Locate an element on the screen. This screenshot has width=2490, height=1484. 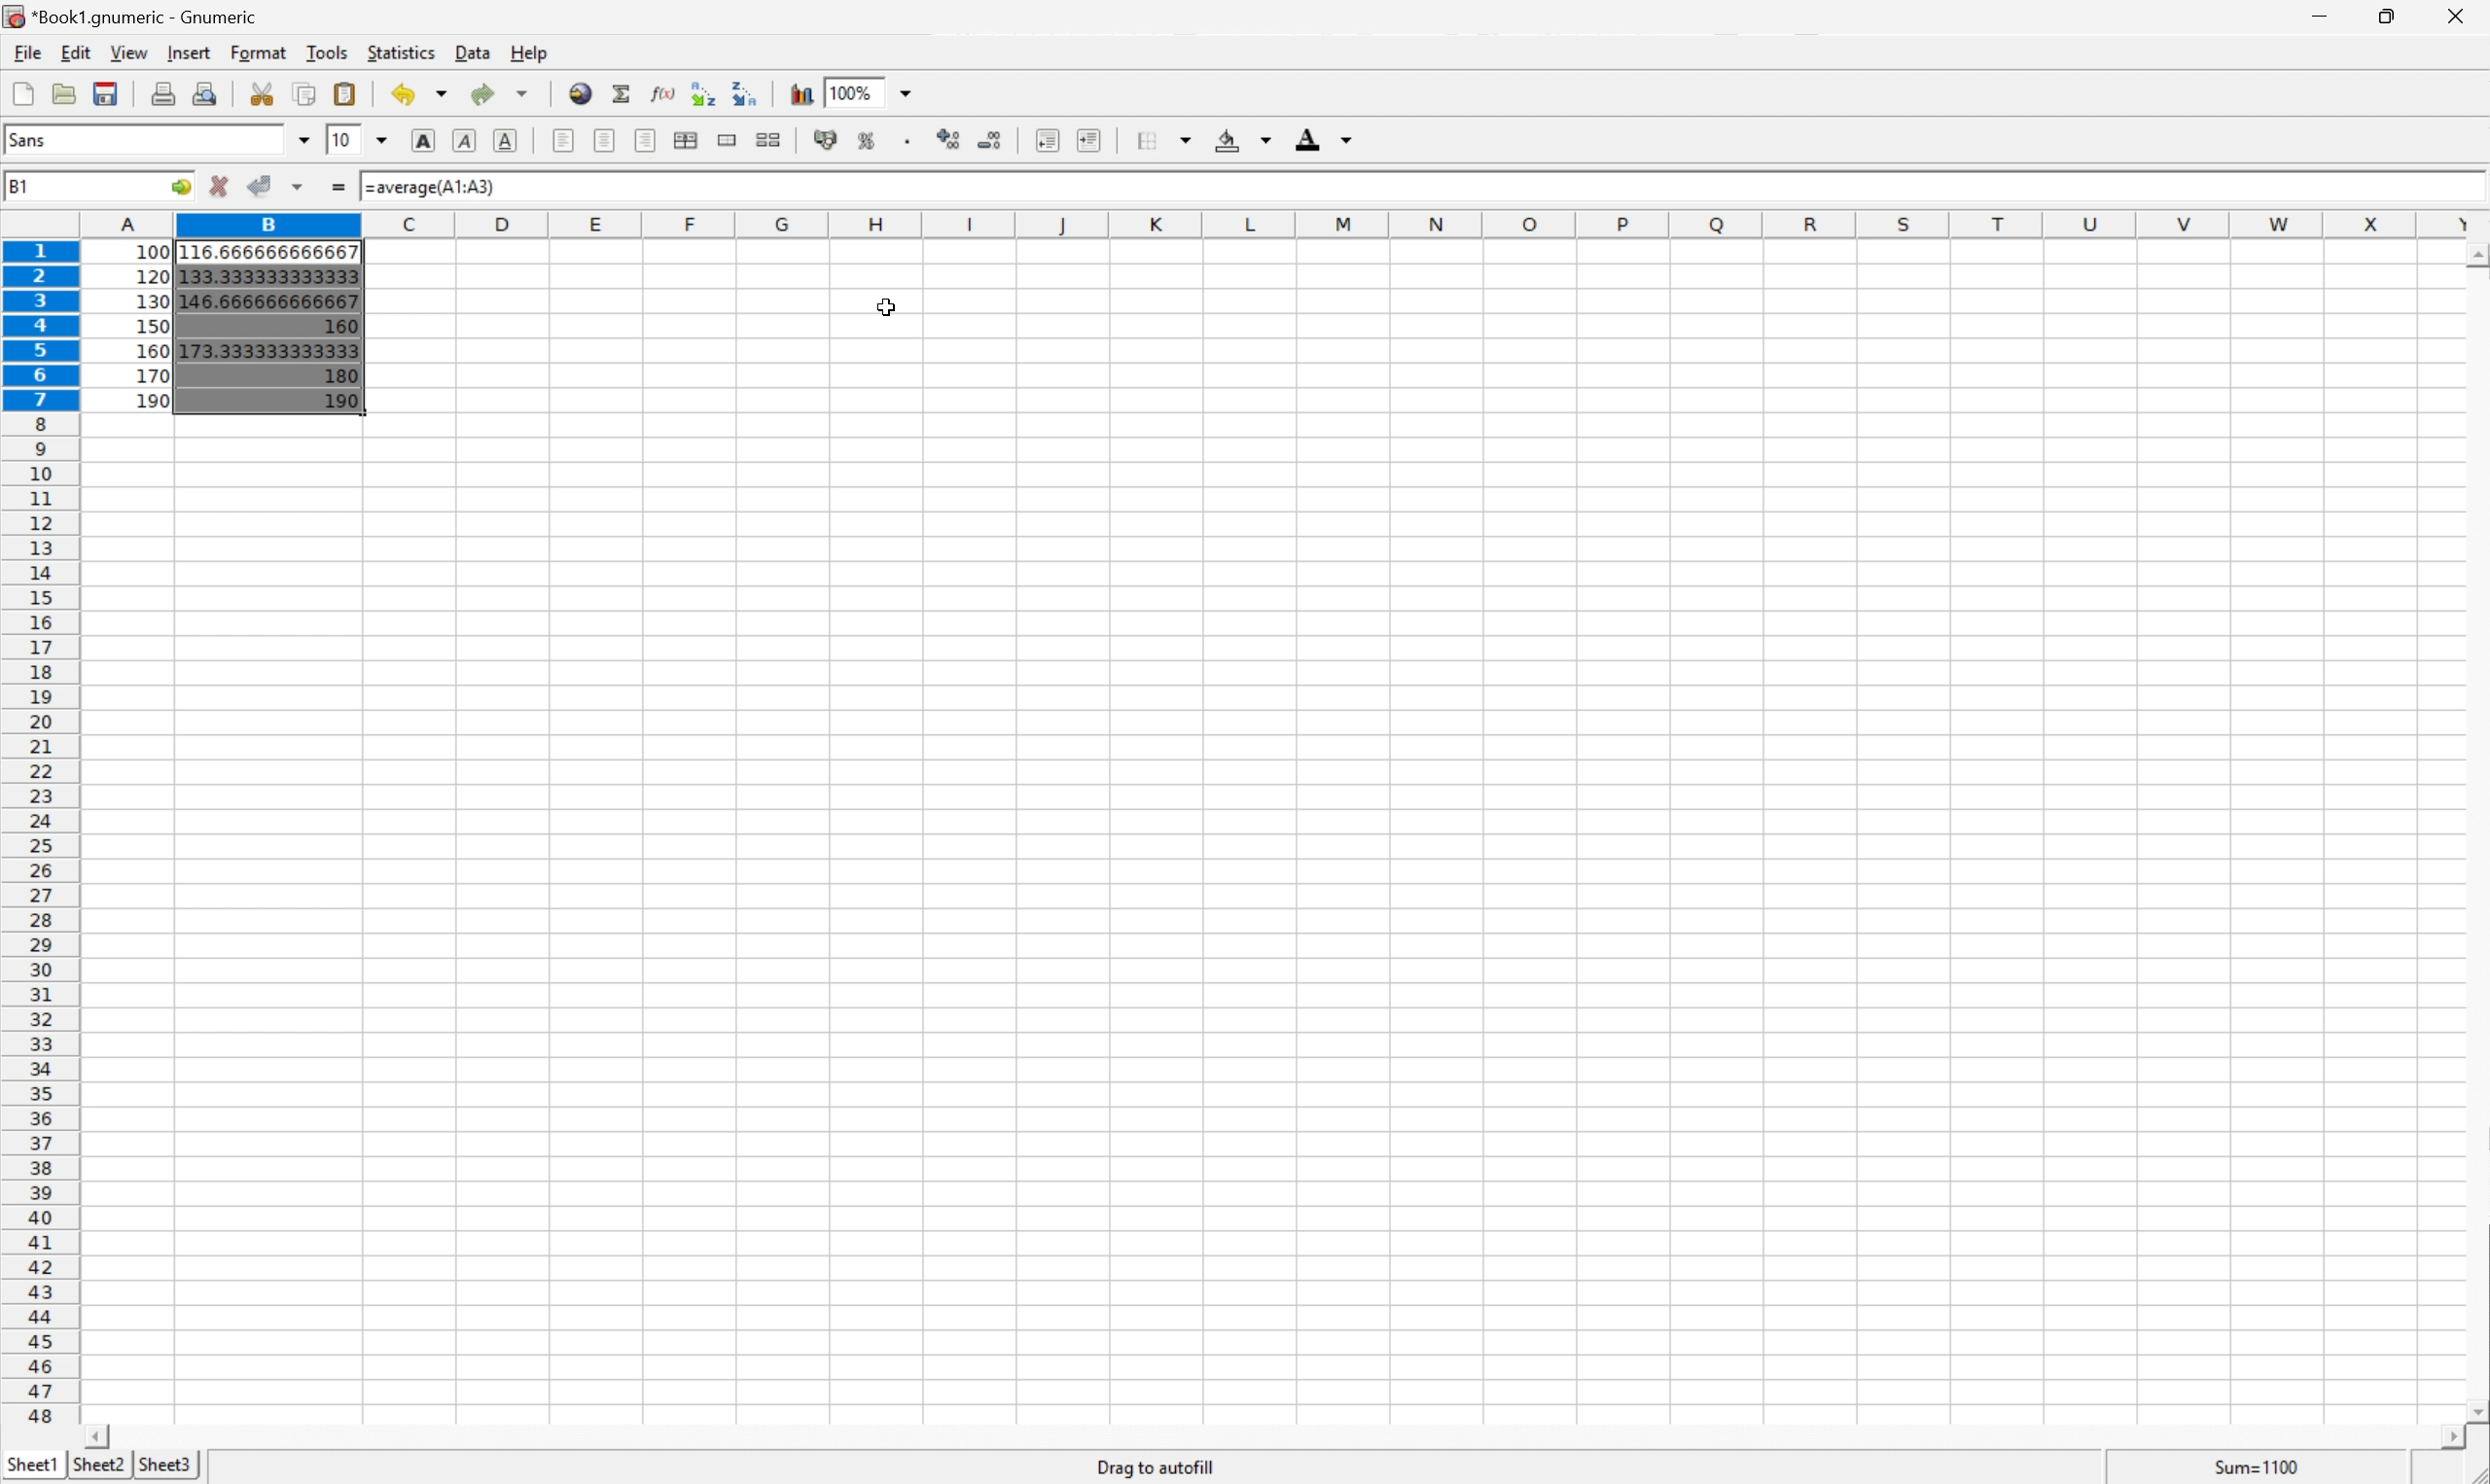
100% is located at coordinates (855, 91).